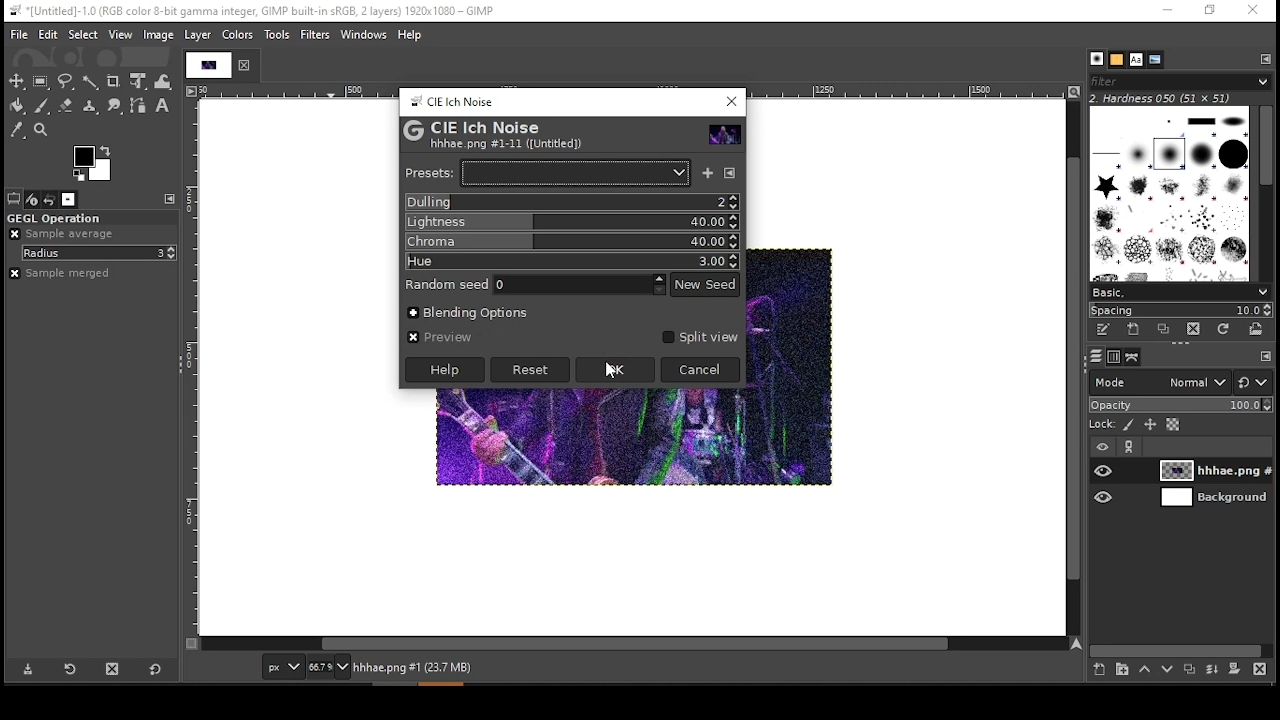 The image size is (1280, 720). Describe the element at coordinates (1160, 383) in the screenshot. I see `mode` at that location.